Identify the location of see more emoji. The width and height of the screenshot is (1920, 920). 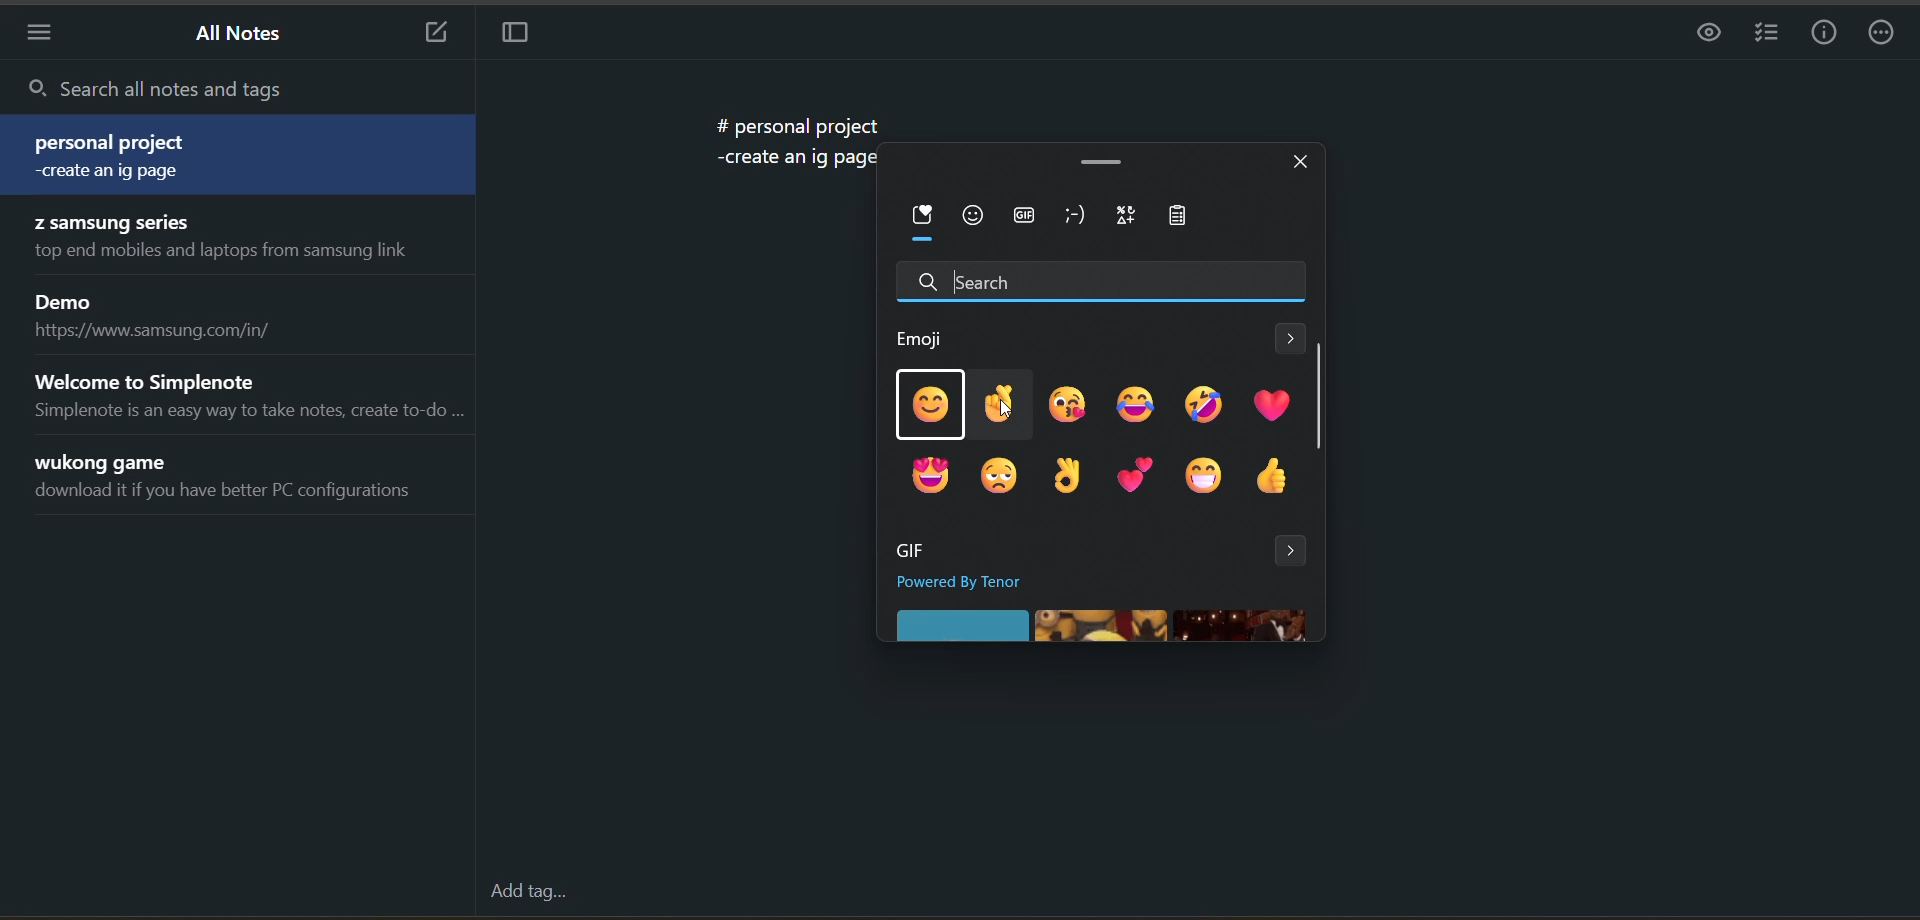
(1291, 339).